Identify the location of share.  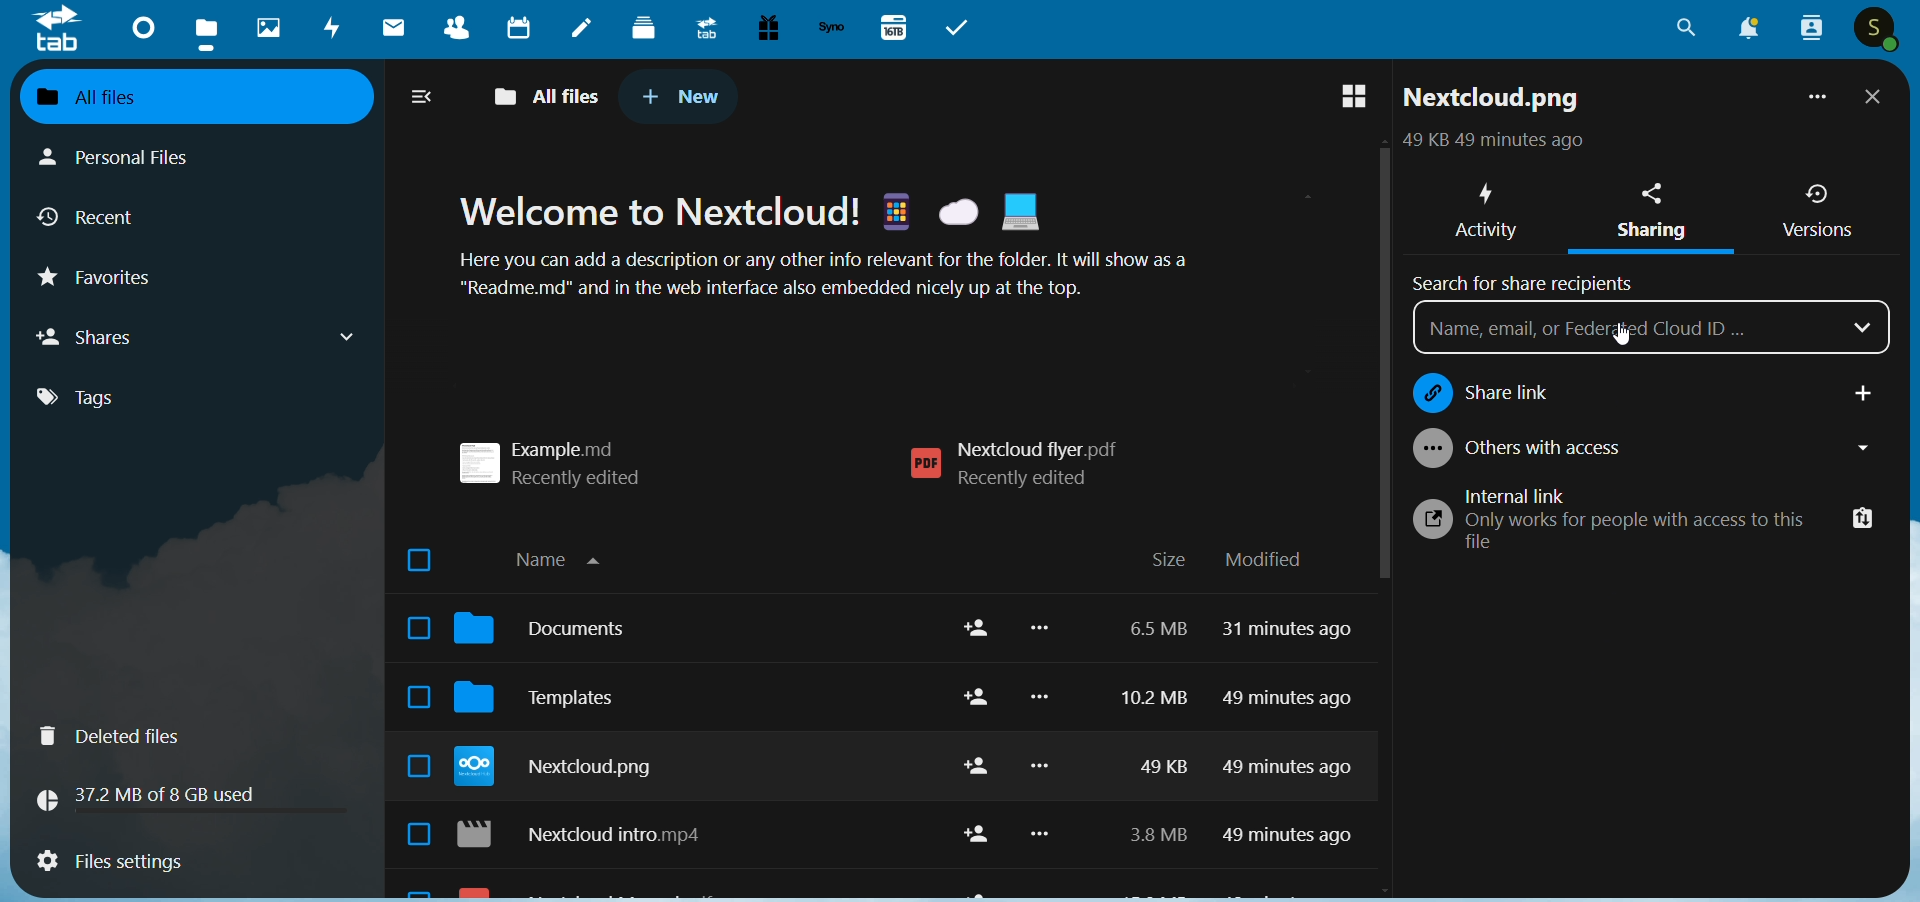
(970, 736).